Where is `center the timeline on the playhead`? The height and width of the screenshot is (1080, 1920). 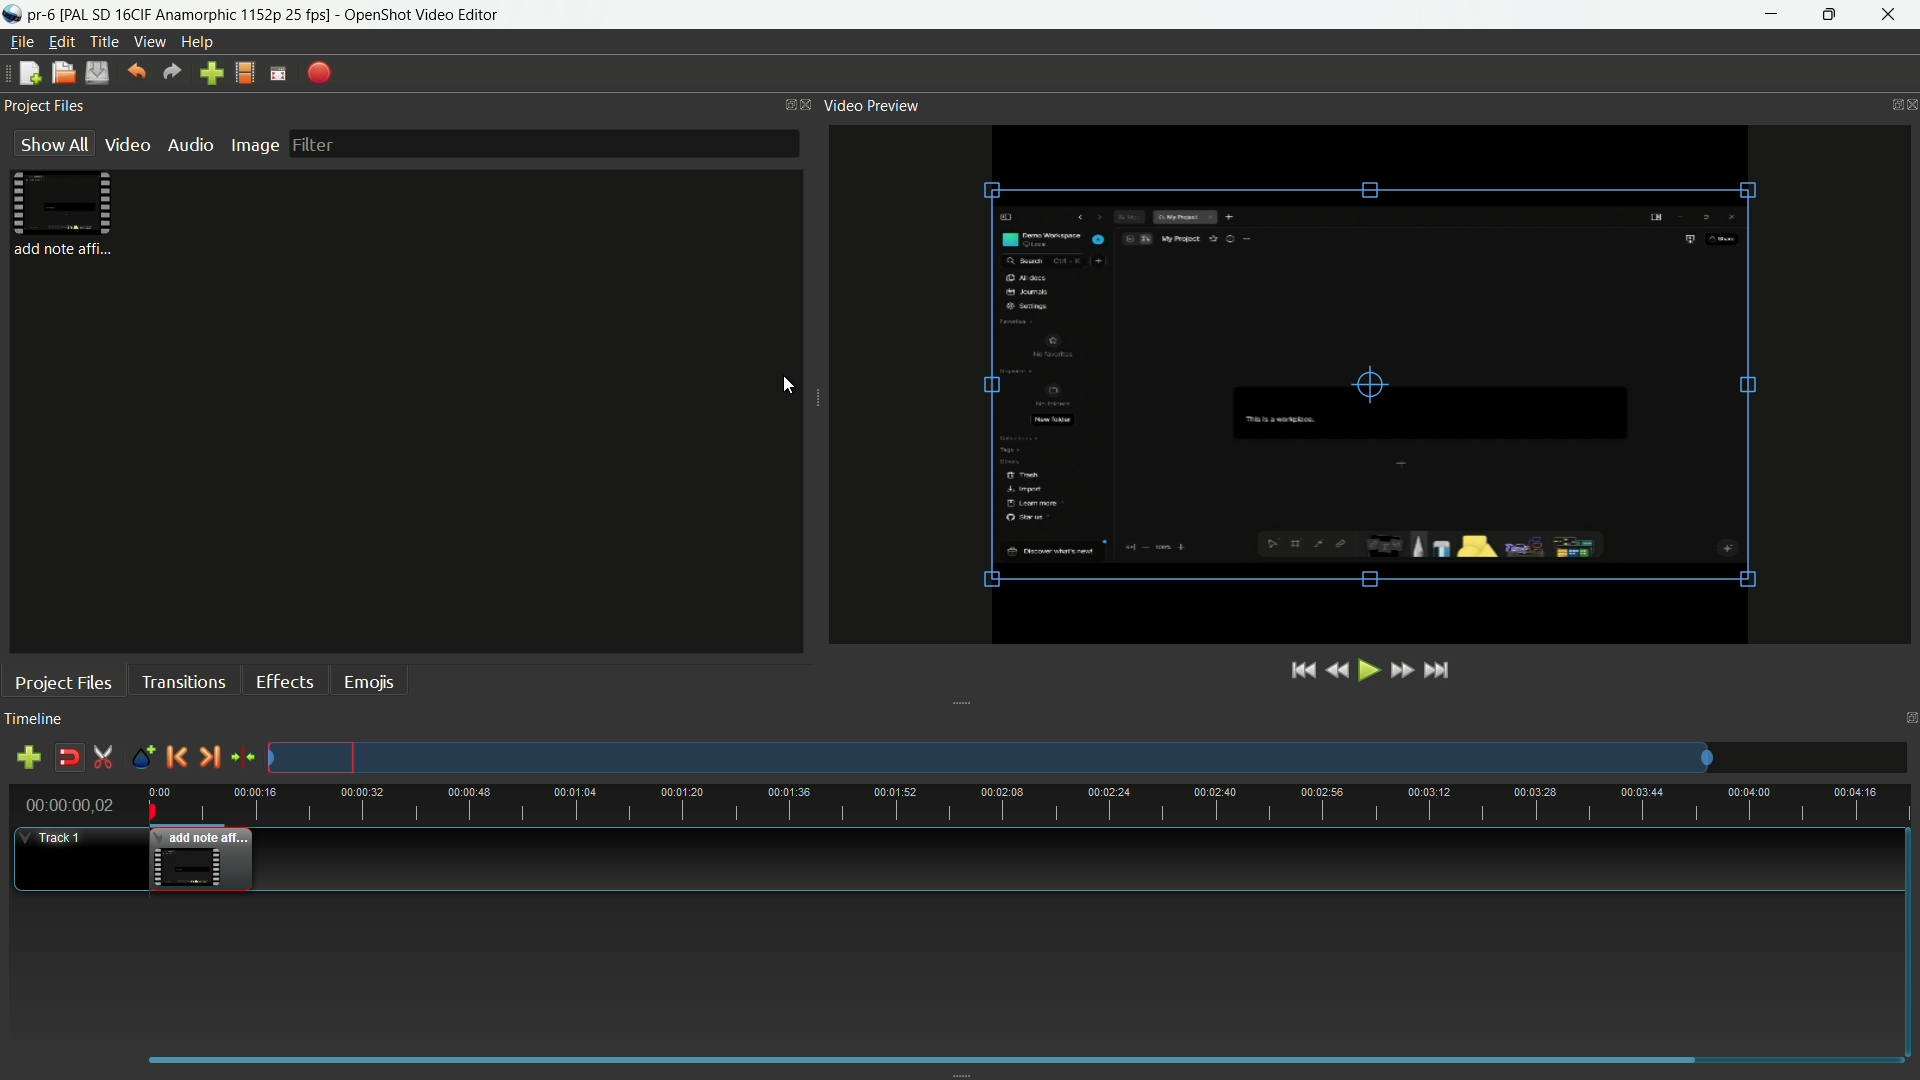
center the timeline on the playhead is located at coordinates (244, 758).